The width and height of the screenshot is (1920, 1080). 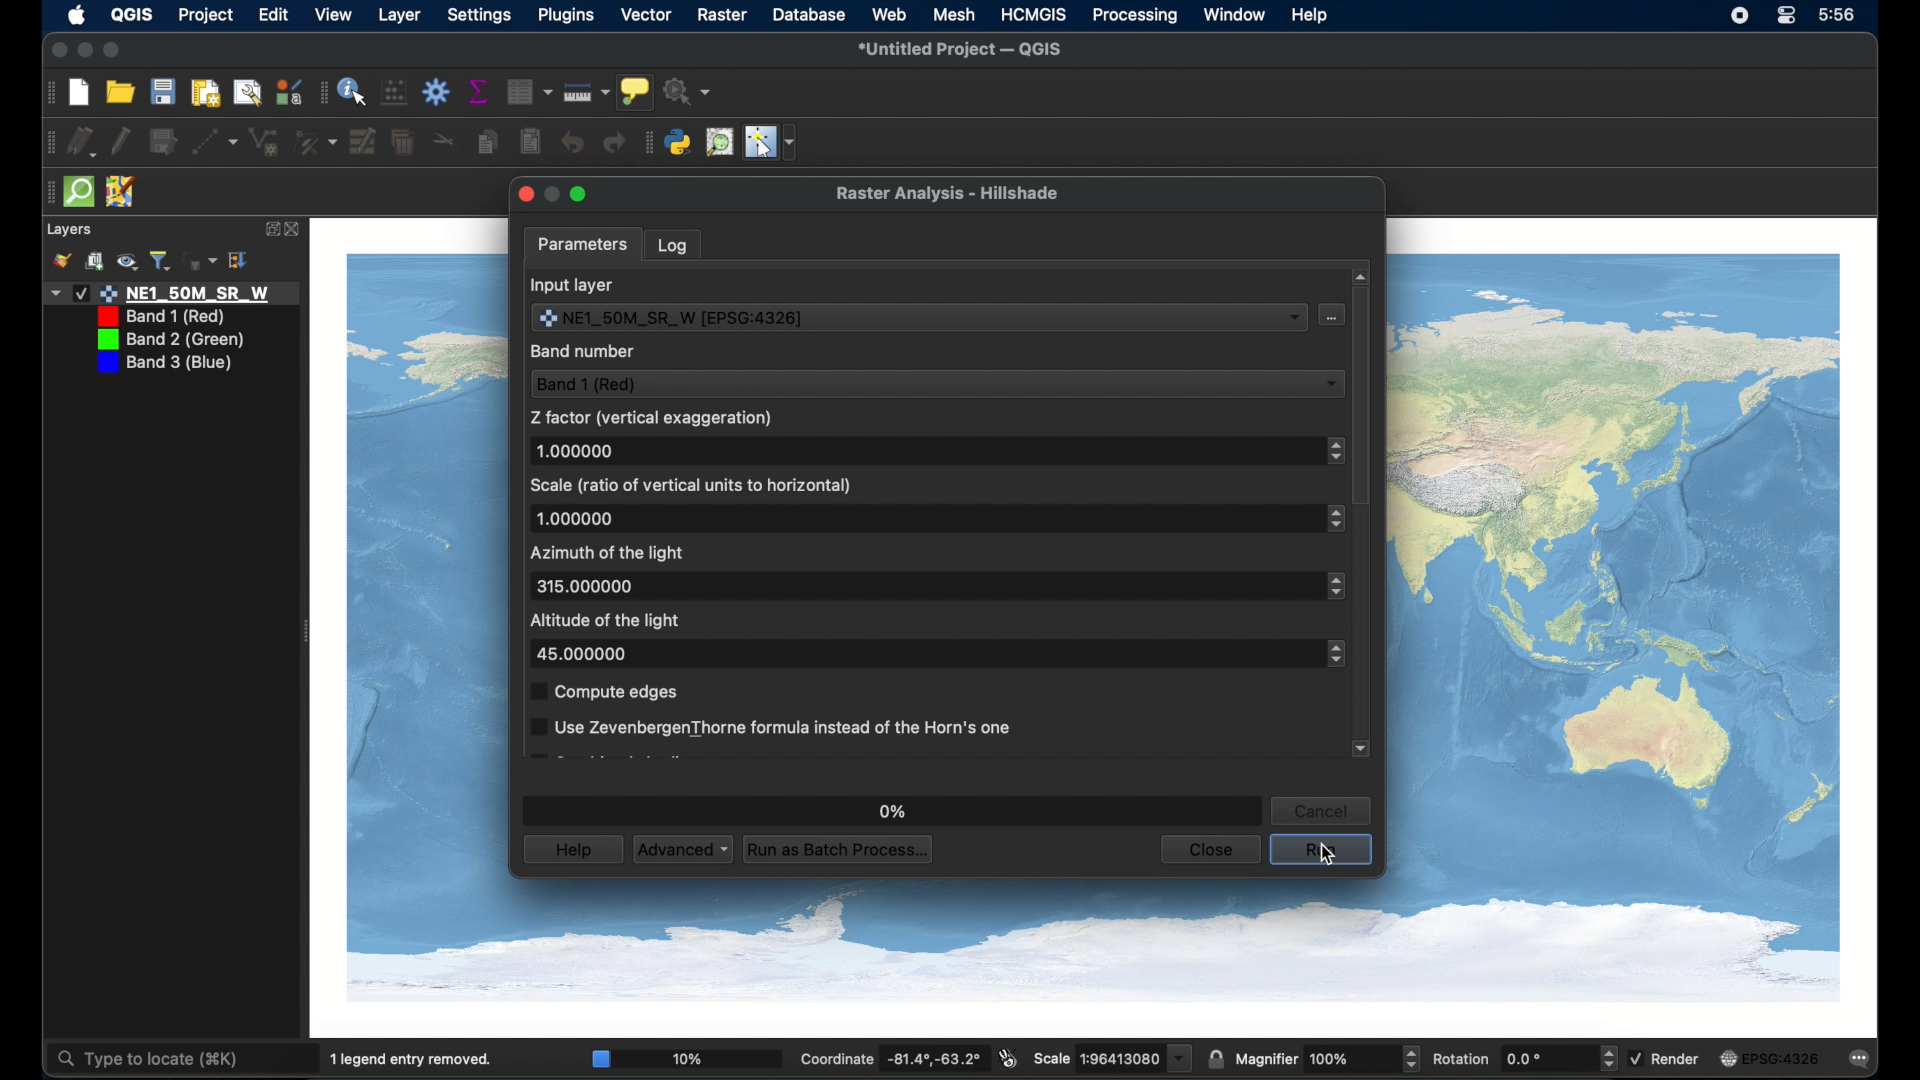 I want to click on manage map theme, so click(x=128, y=263).